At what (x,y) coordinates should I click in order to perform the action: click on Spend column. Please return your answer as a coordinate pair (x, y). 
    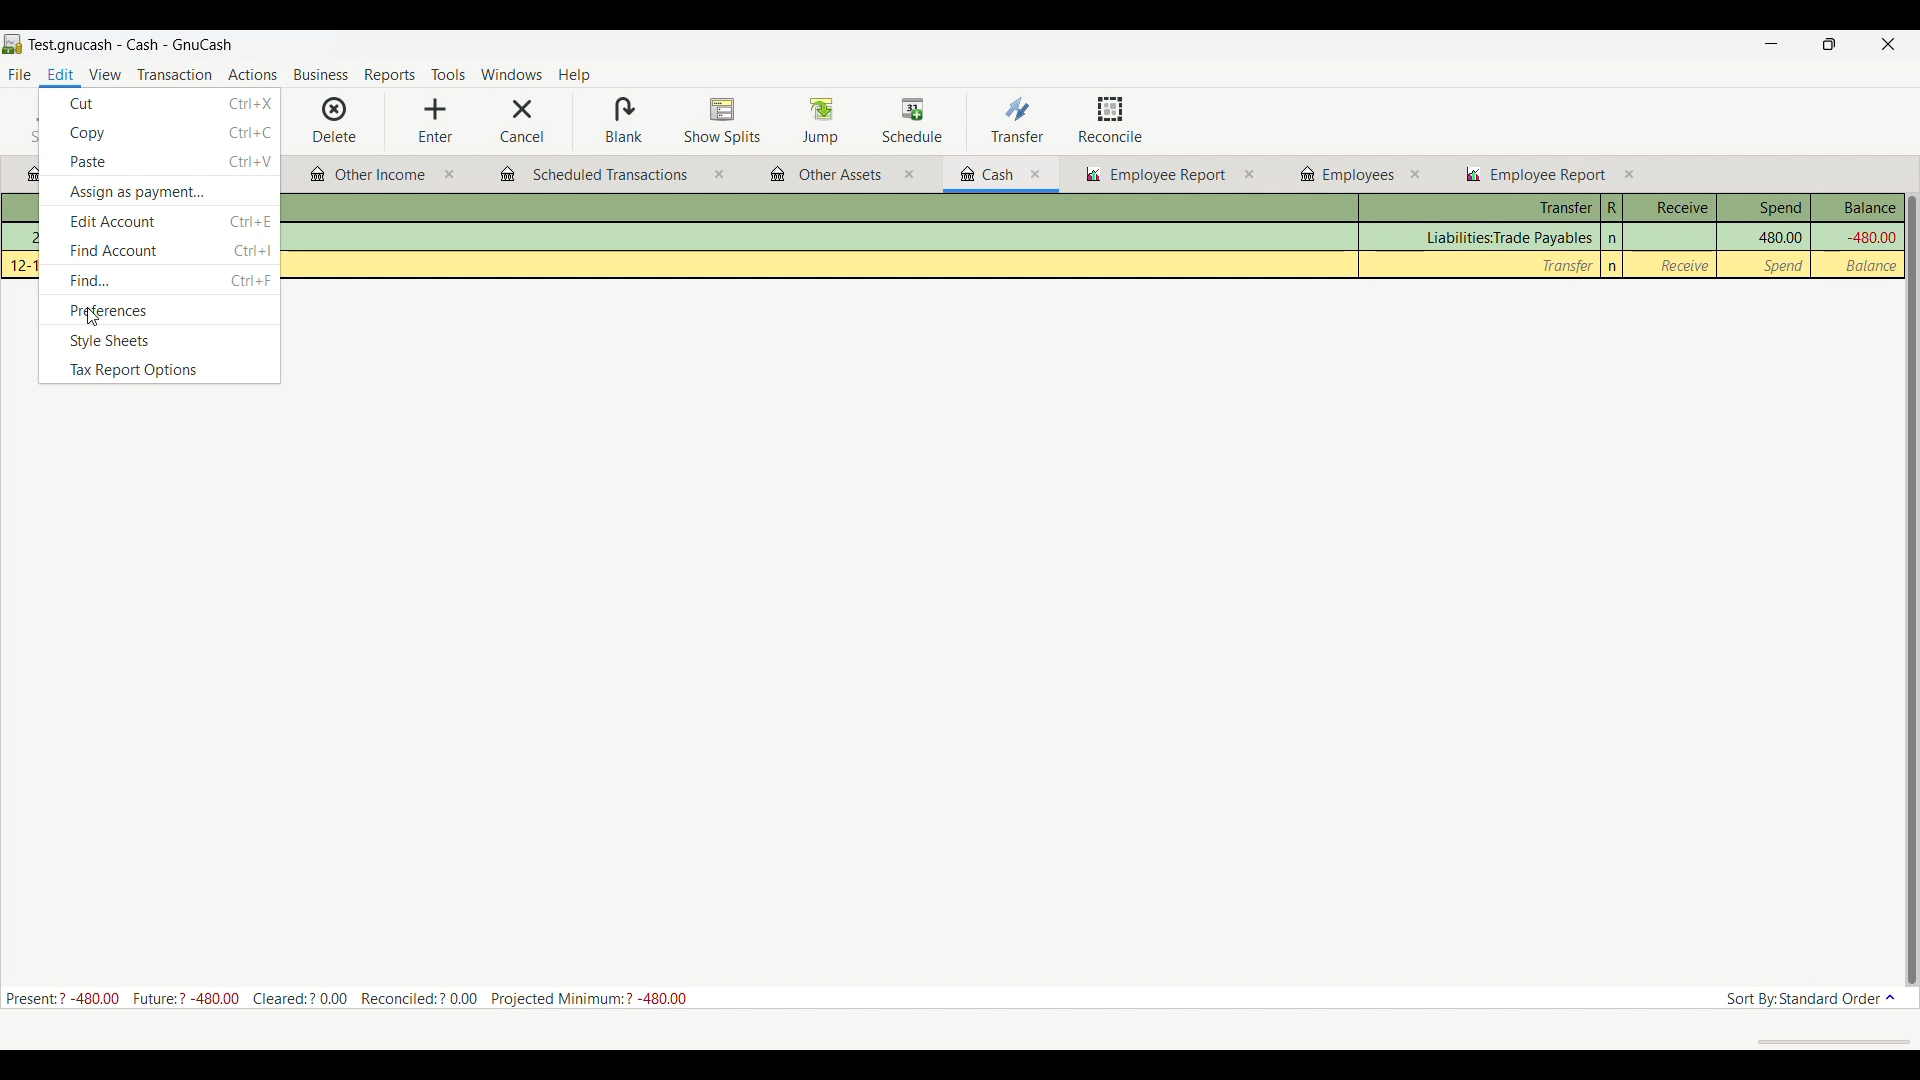
    Looking at the image, I should click on (1764, 208).